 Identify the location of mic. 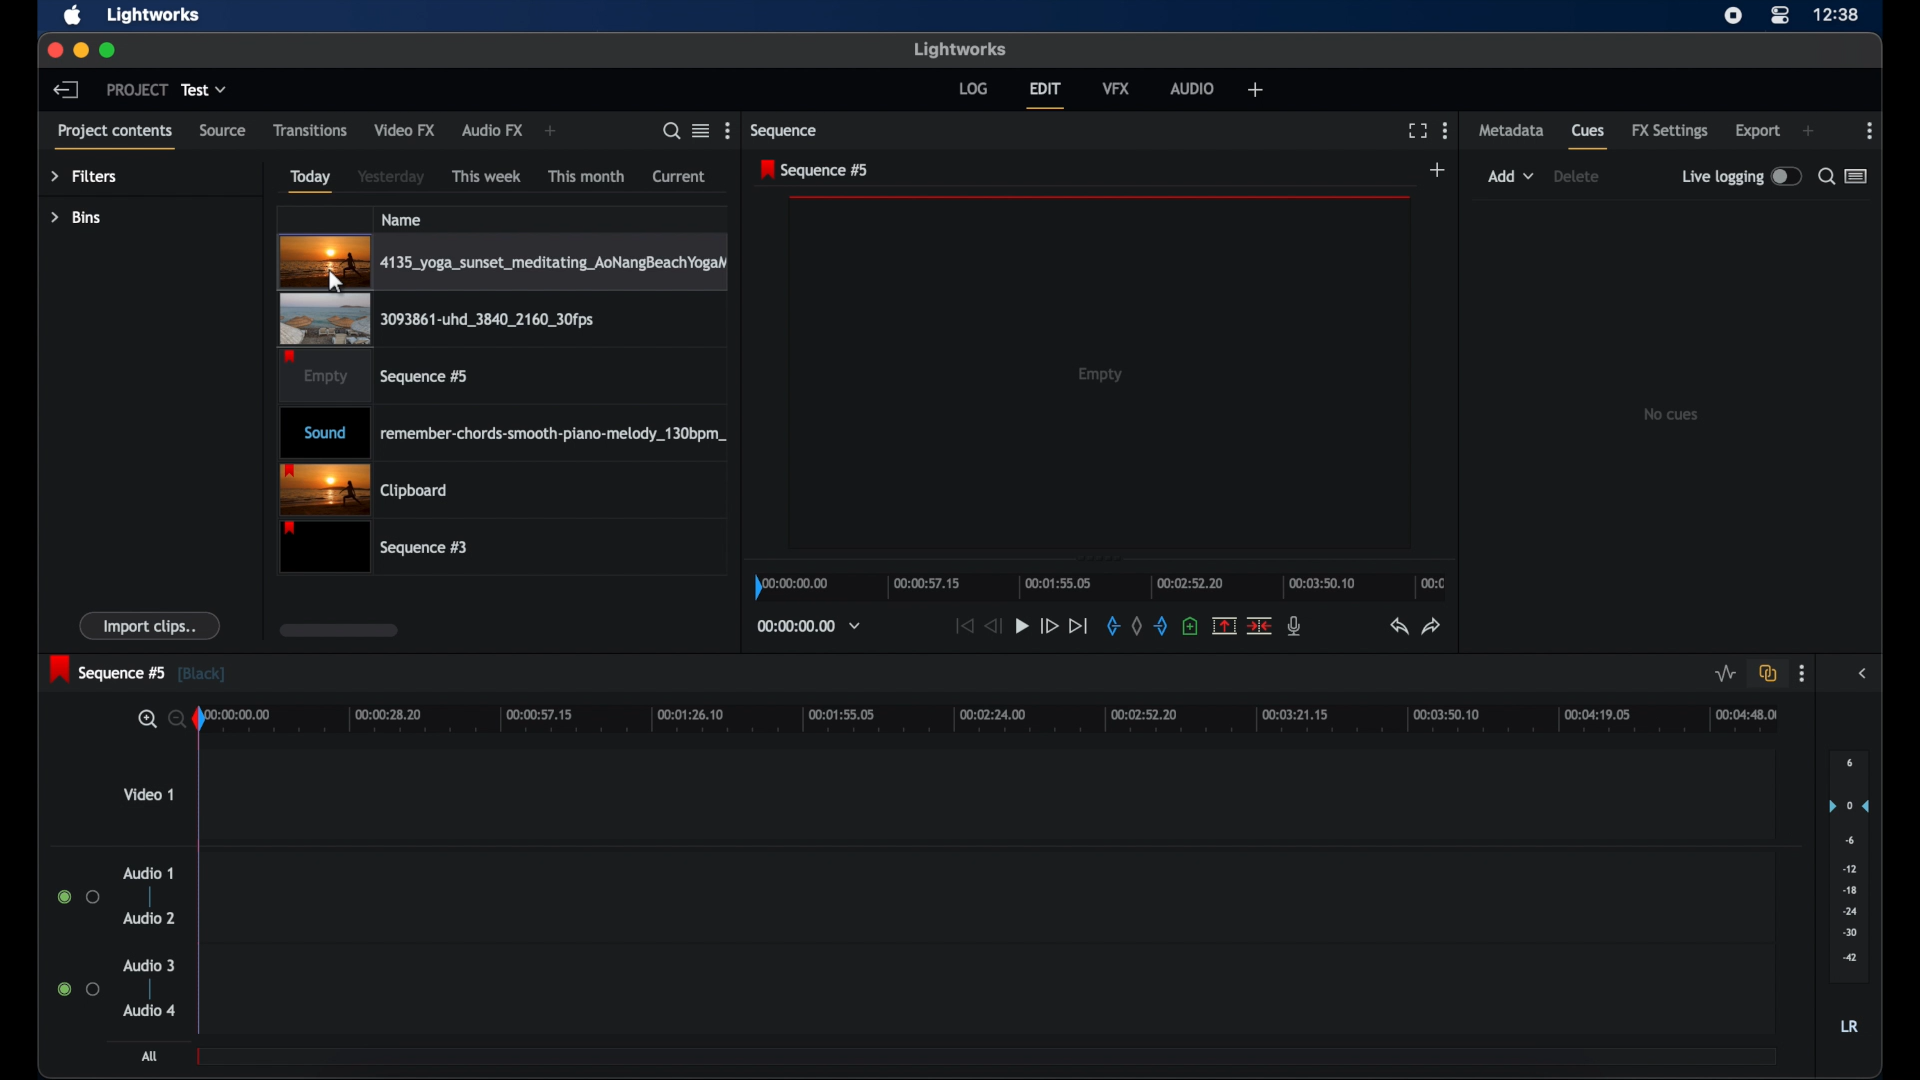
(1296, 626).